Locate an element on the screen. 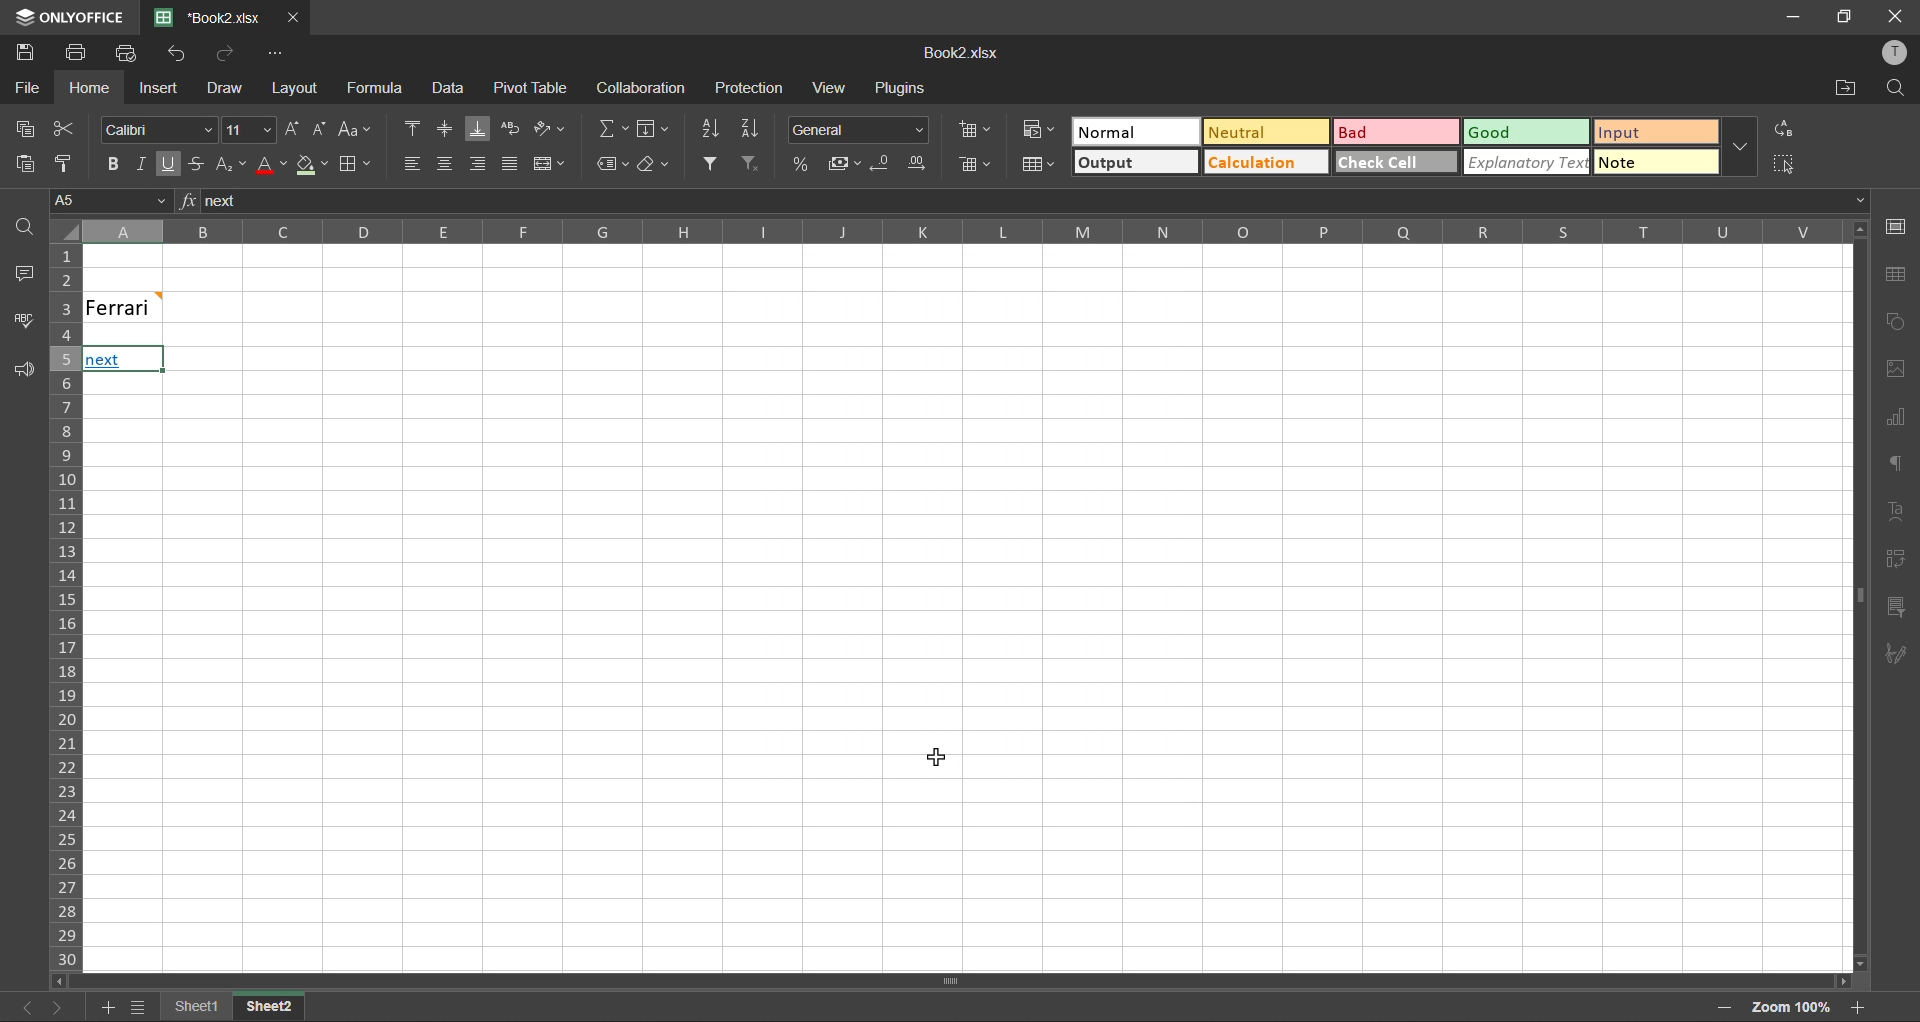  percent is located at coordinates (800, 166).